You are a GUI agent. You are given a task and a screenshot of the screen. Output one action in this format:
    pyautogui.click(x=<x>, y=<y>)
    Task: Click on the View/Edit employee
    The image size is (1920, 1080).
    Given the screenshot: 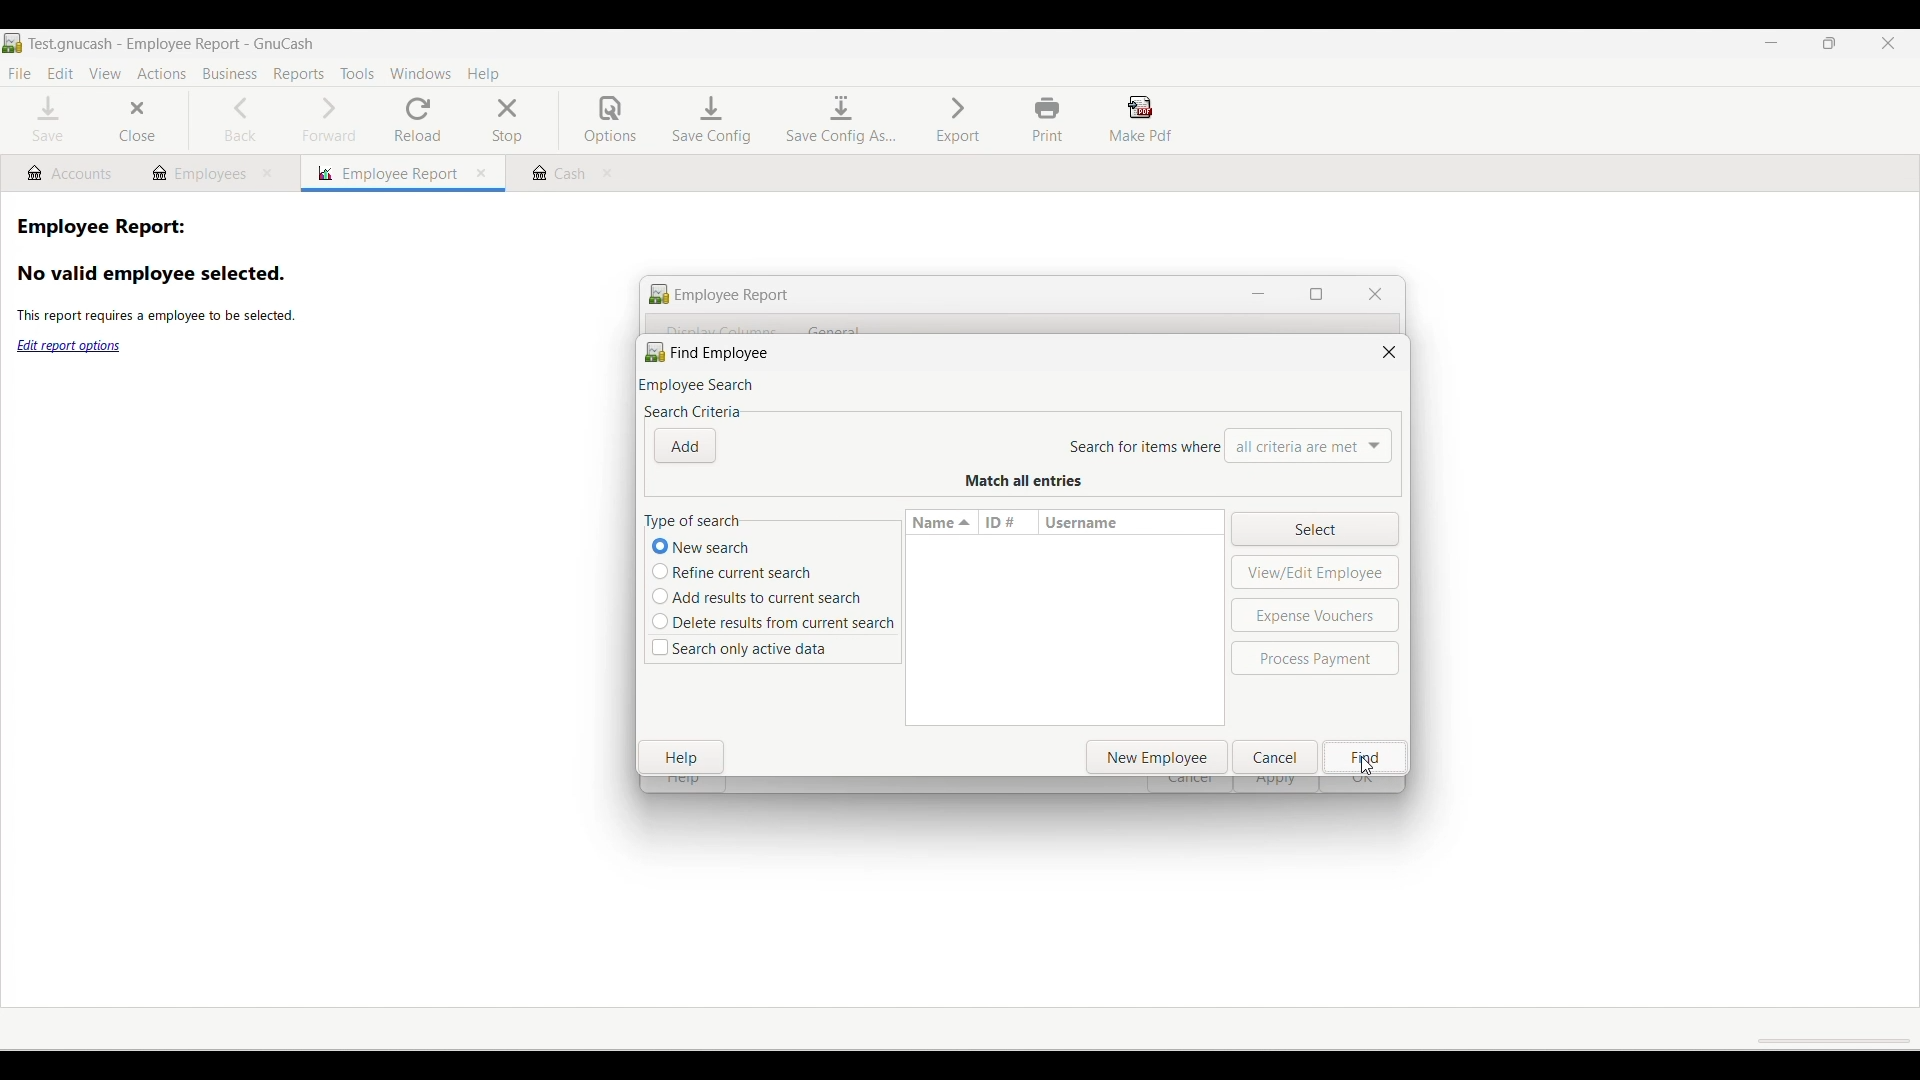 What is the action you would take?
    pyautogui.click(x=1317, y=572)
    